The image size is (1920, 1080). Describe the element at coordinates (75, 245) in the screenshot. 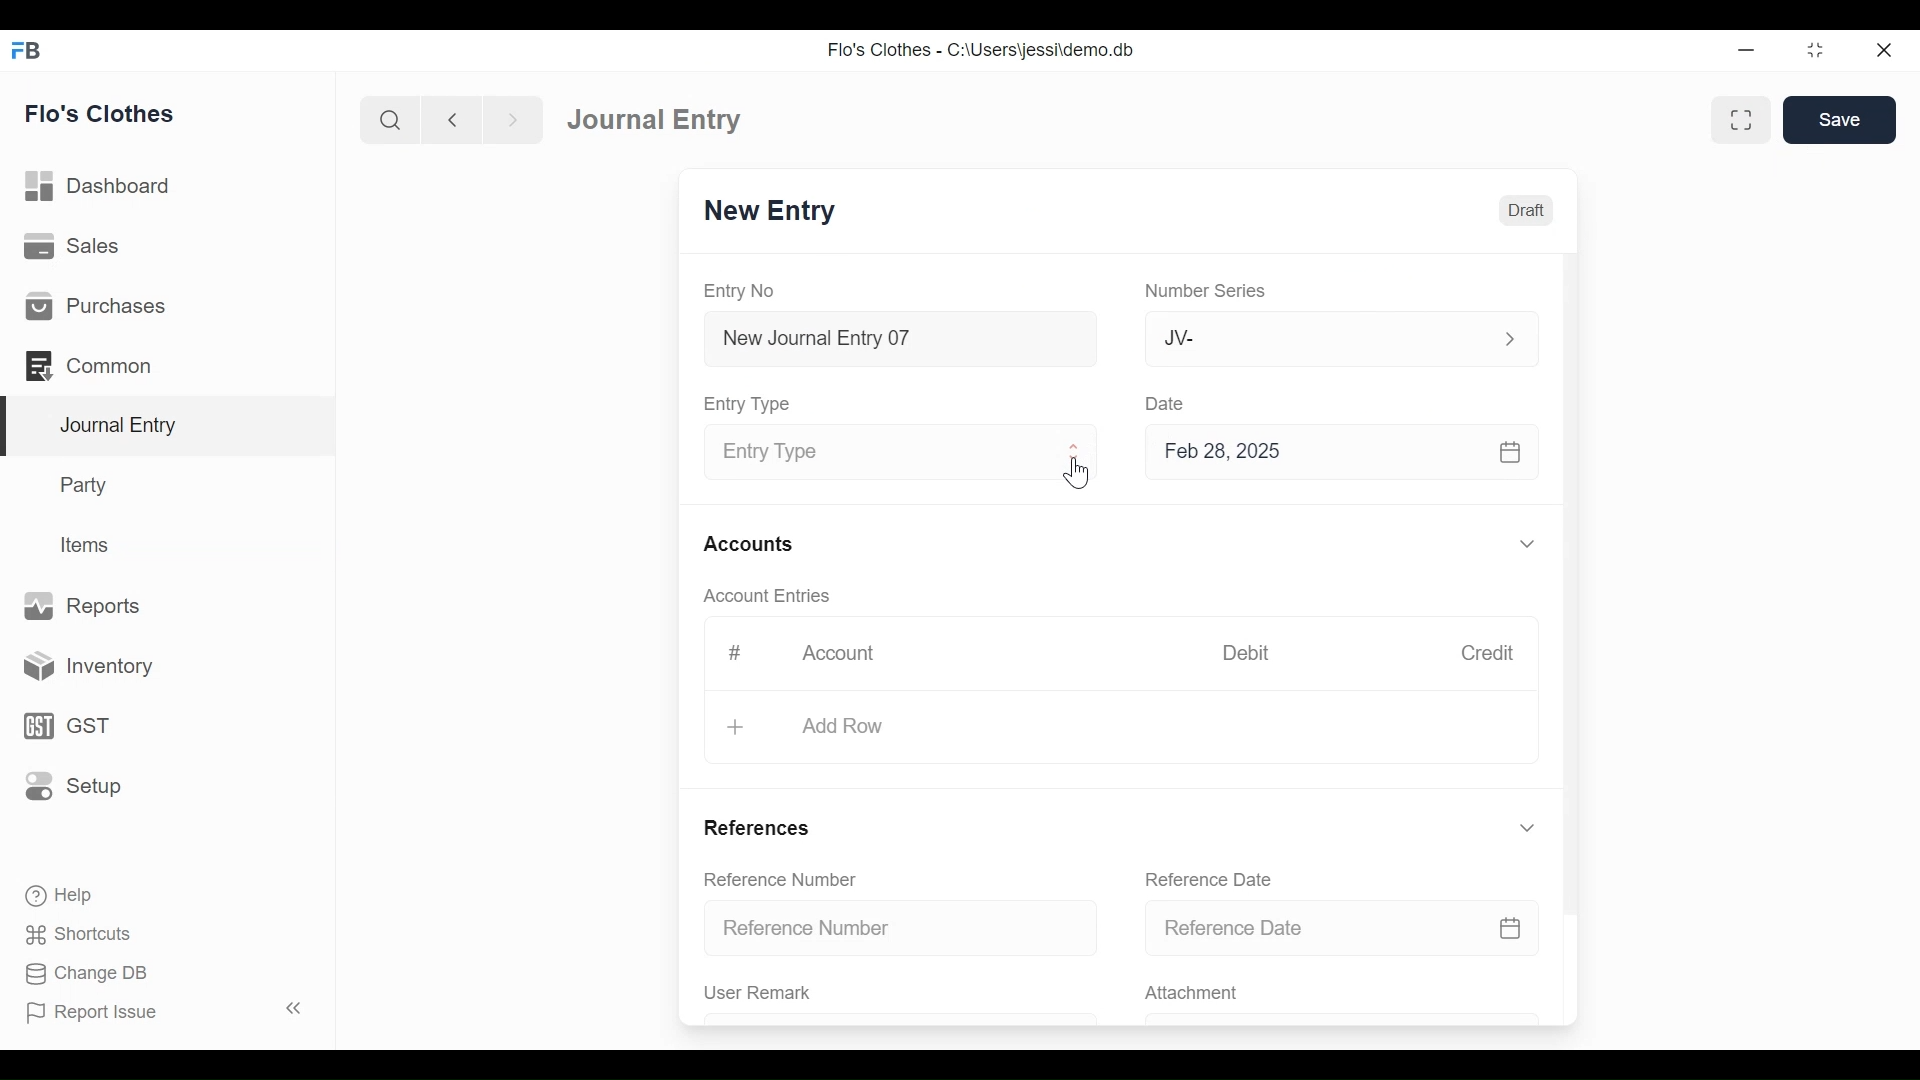

I see `Sales` at that location.